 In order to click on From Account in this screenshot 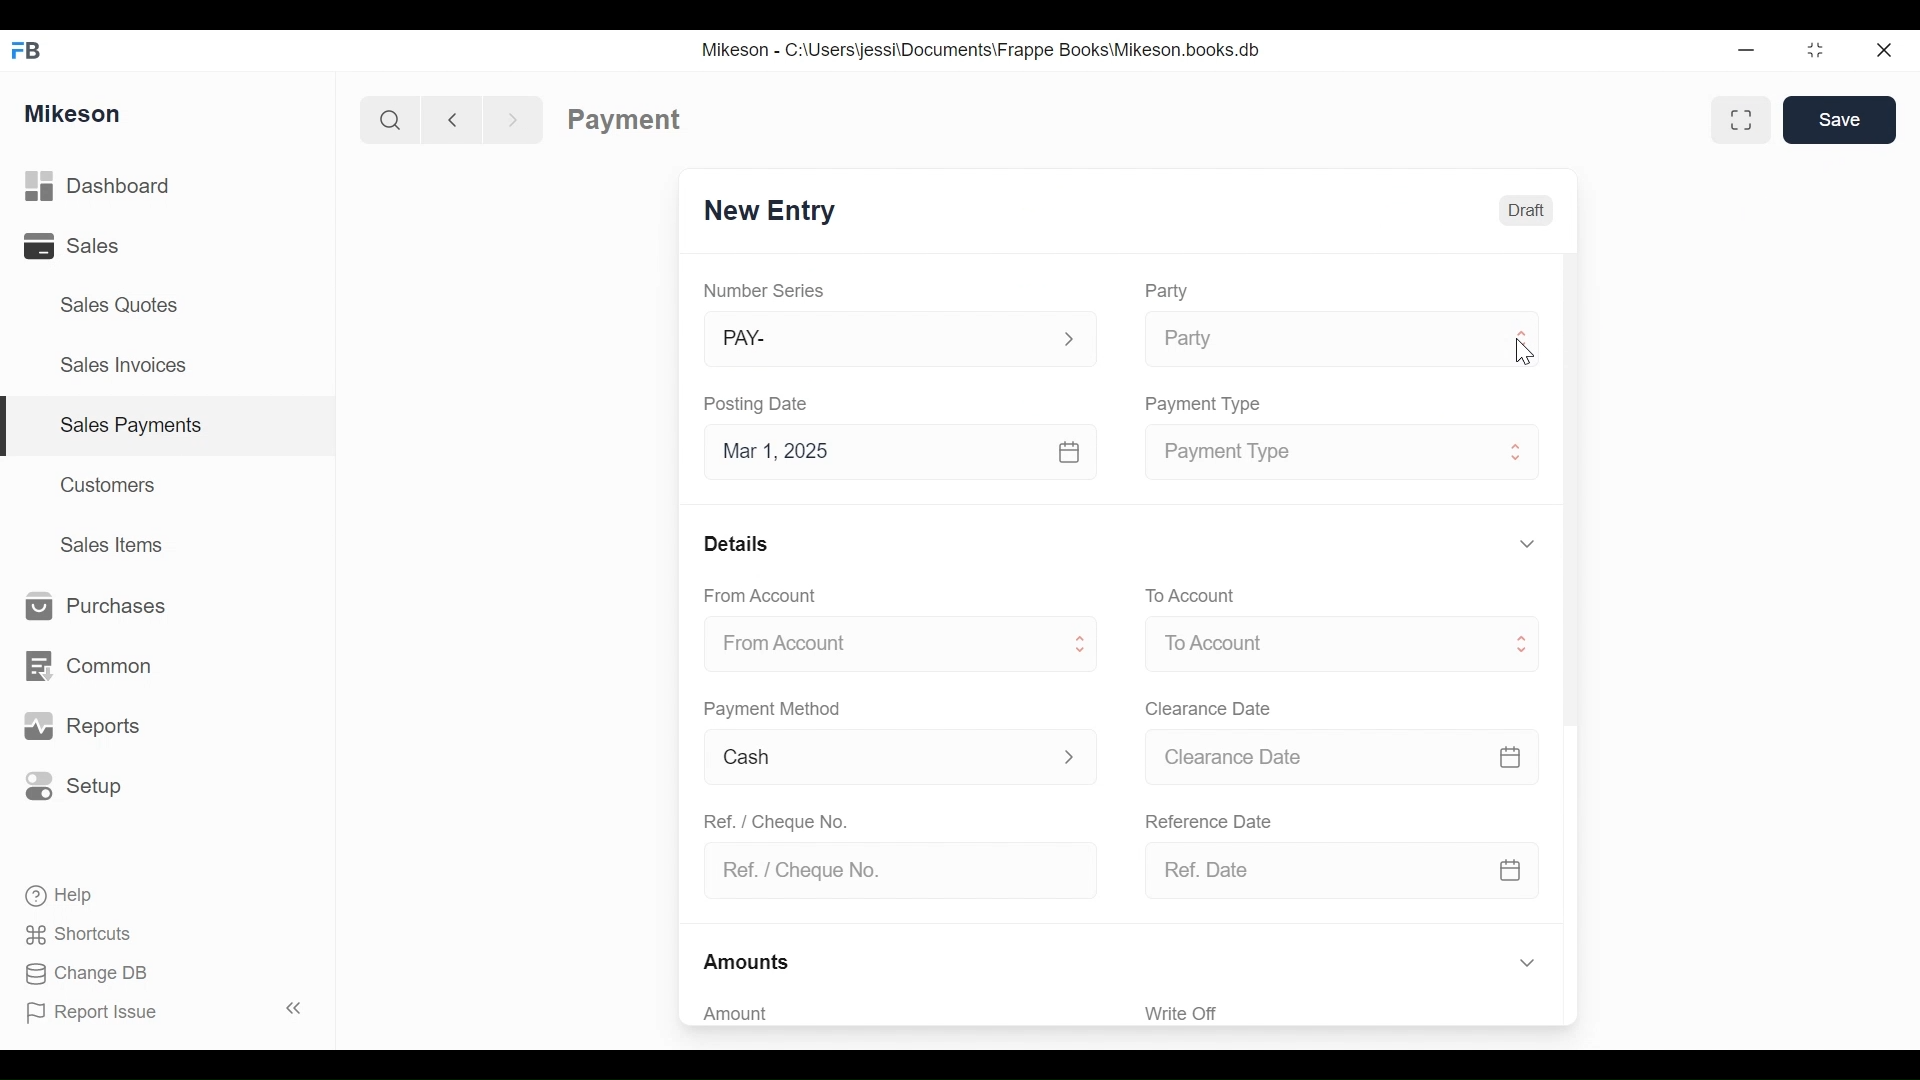, I will do `click(765, 595)`.